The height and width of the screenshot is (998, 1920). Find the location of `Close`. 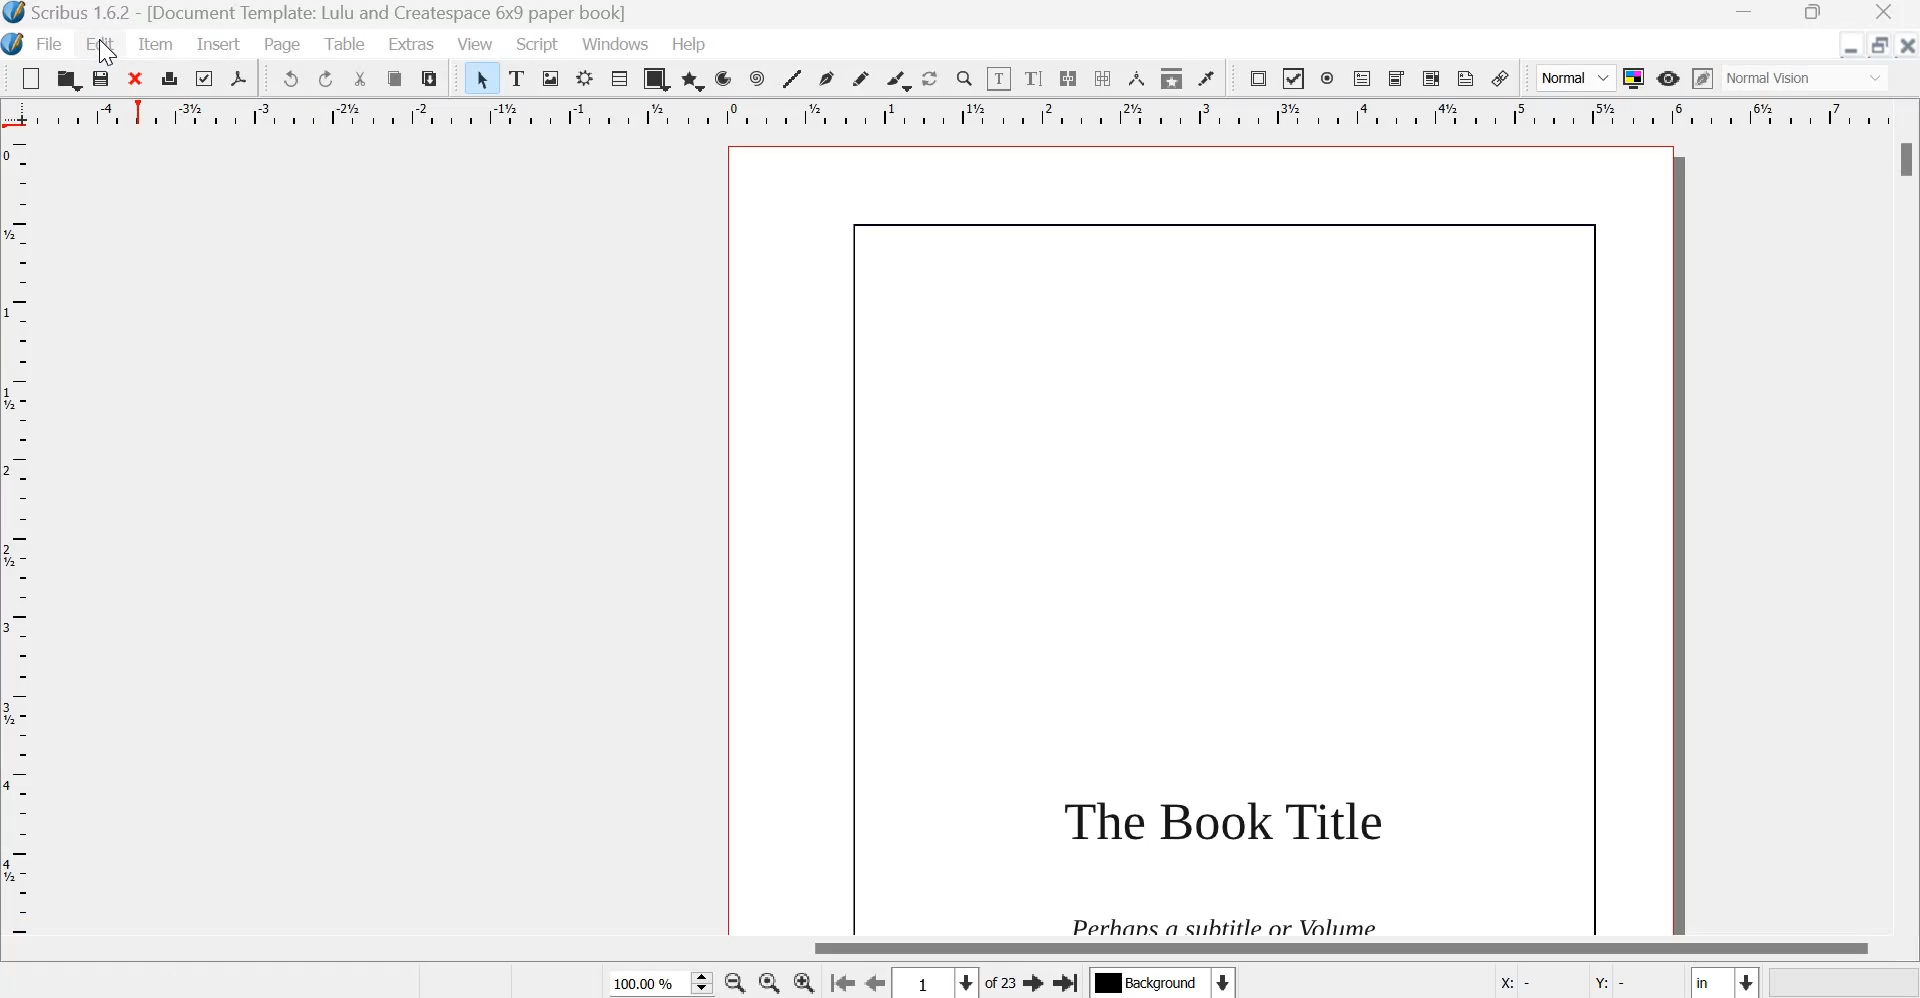

Close is located at coordinates (1884, 11).